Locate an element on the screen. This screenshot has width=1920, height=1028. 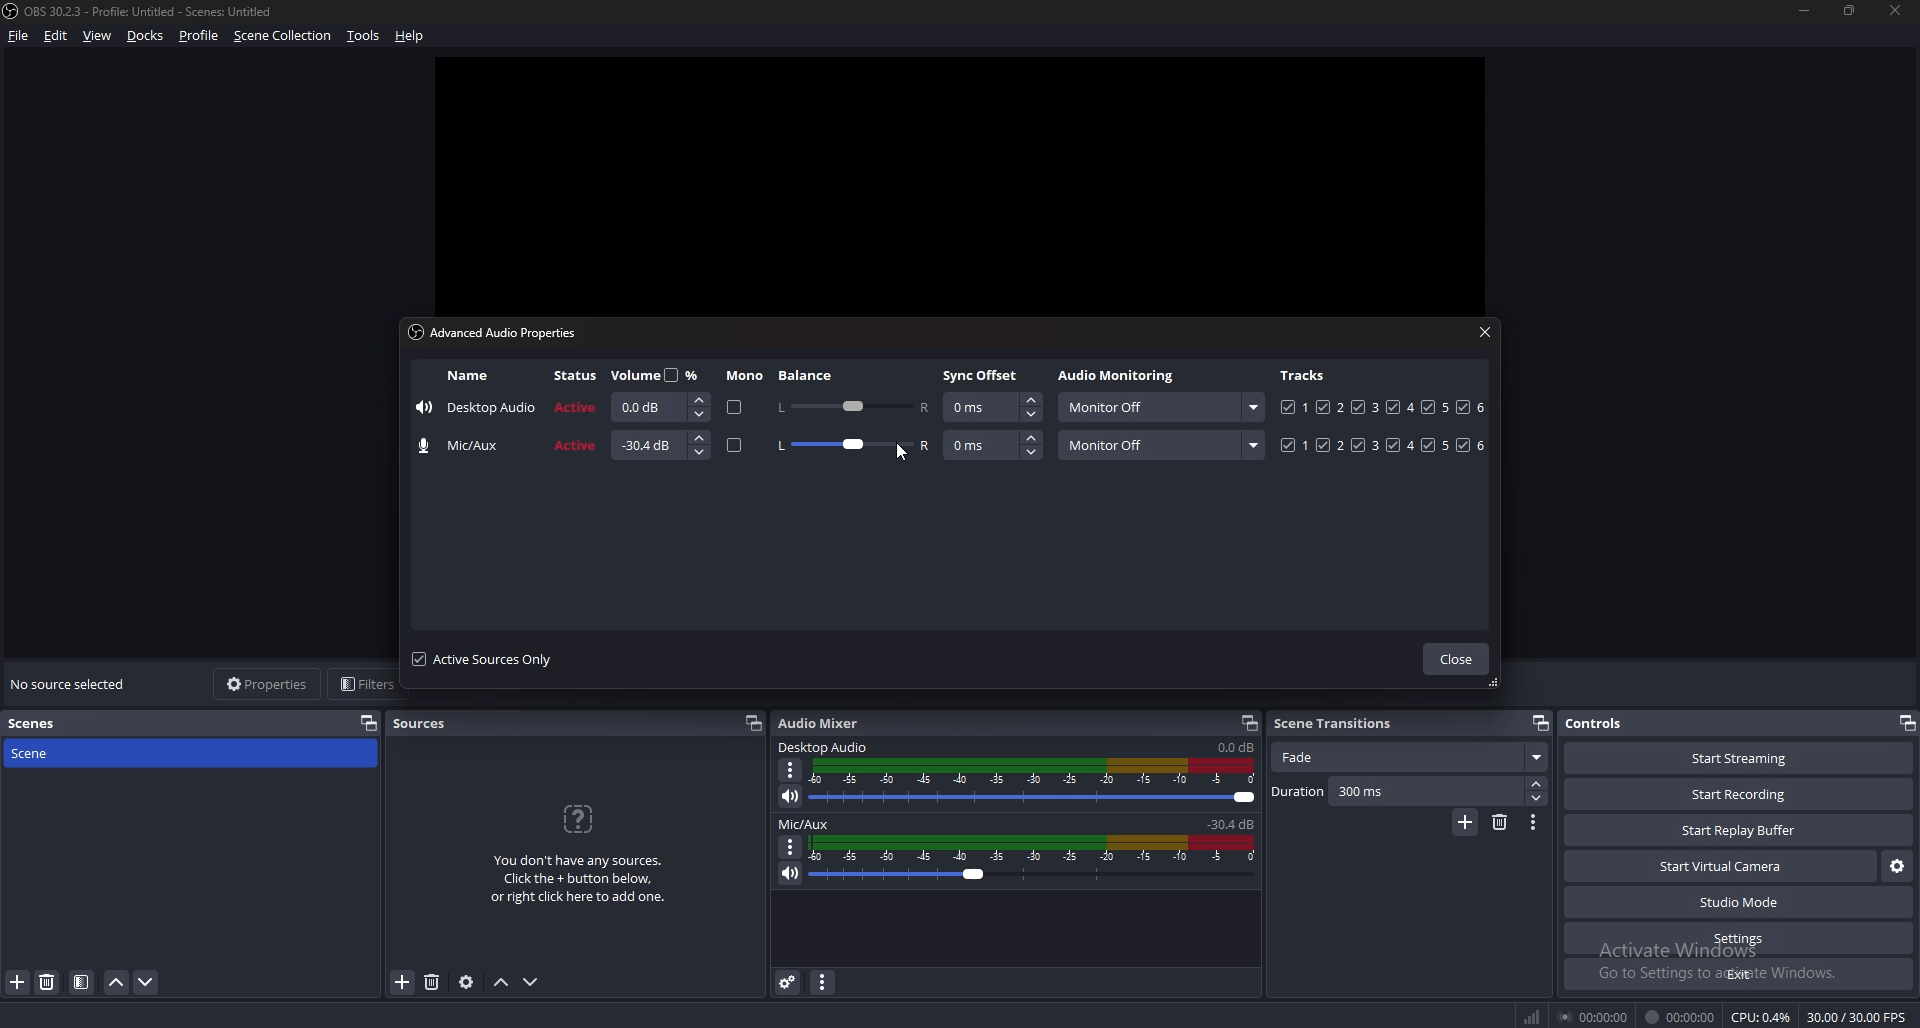
pop out is located at coordinates (755, 723).